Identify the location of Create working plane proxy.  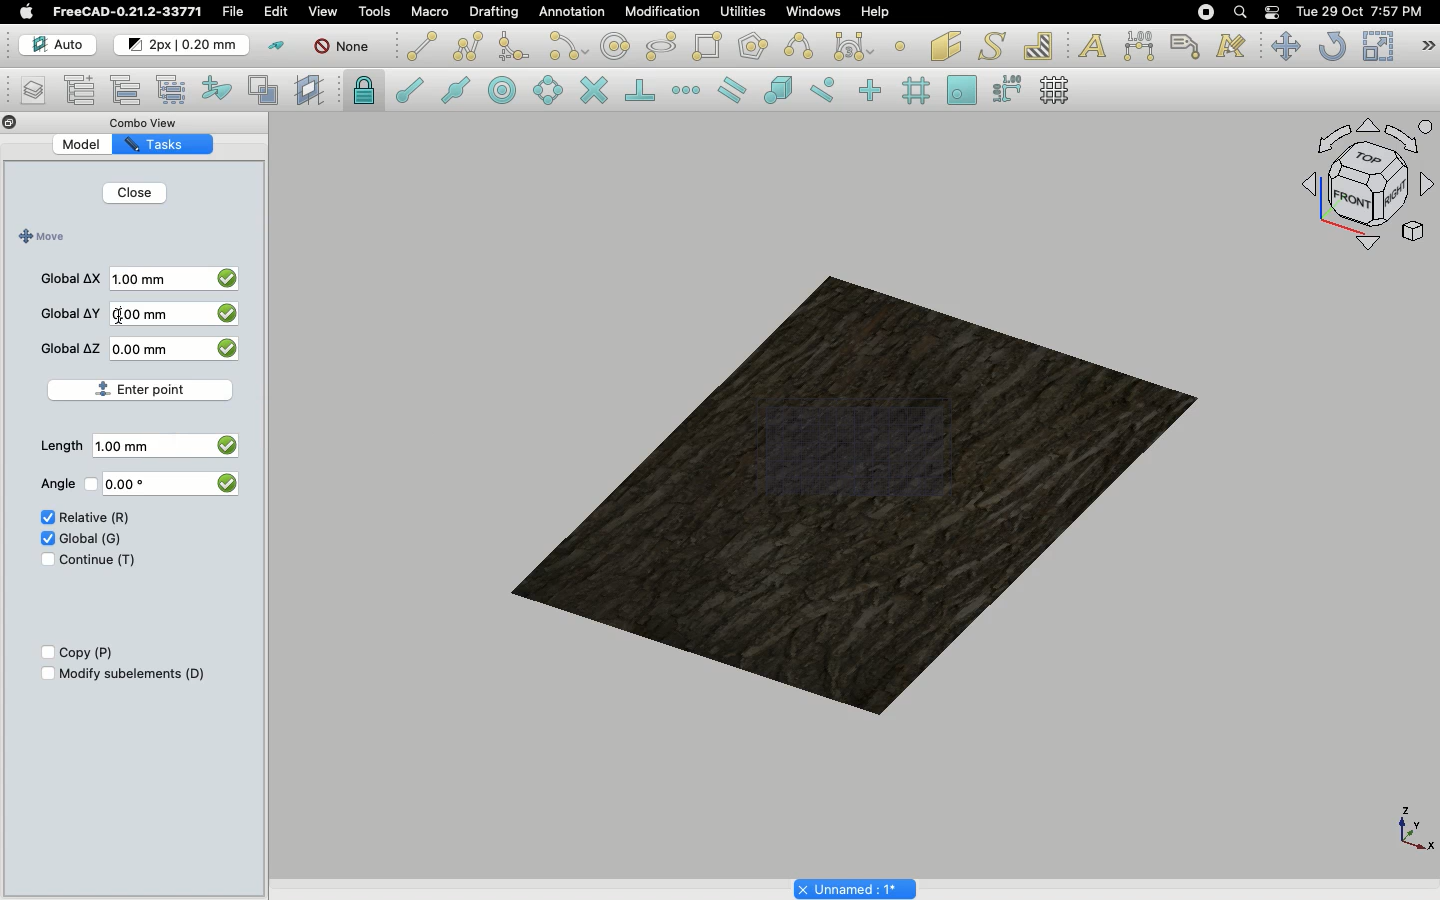
(267, 91).